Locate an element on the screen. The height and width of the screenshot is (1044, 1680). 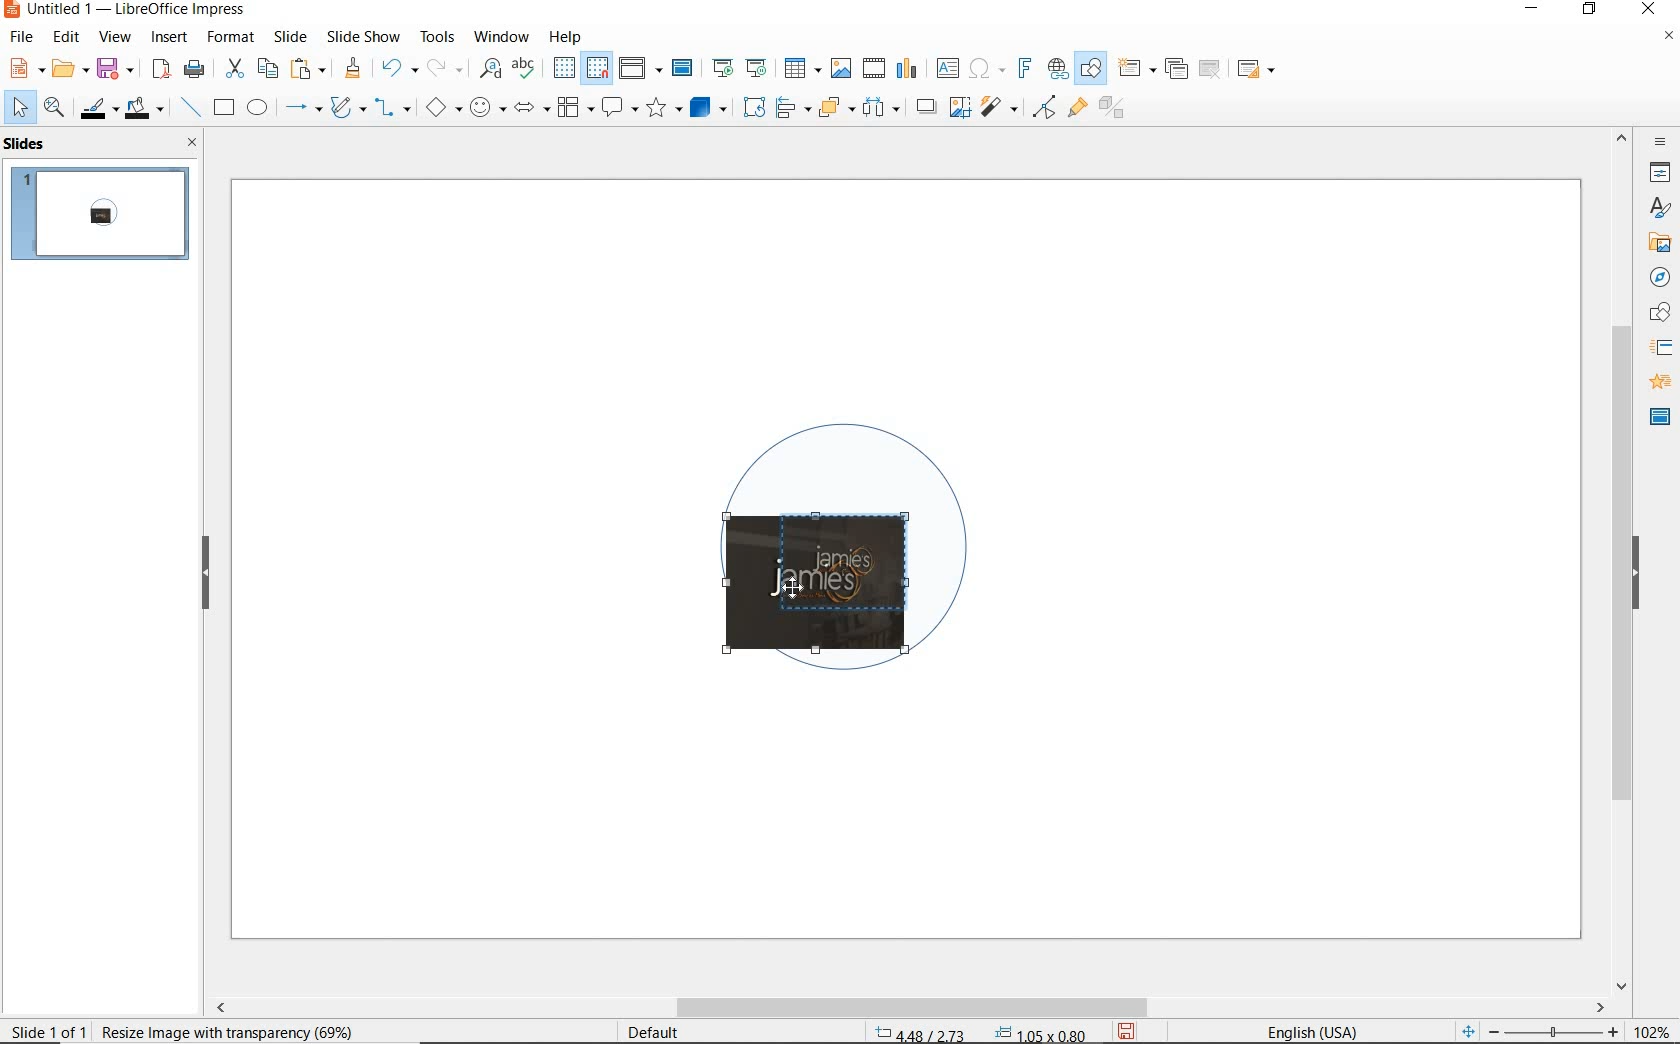
gallery is located at coordinates (1656, 242).